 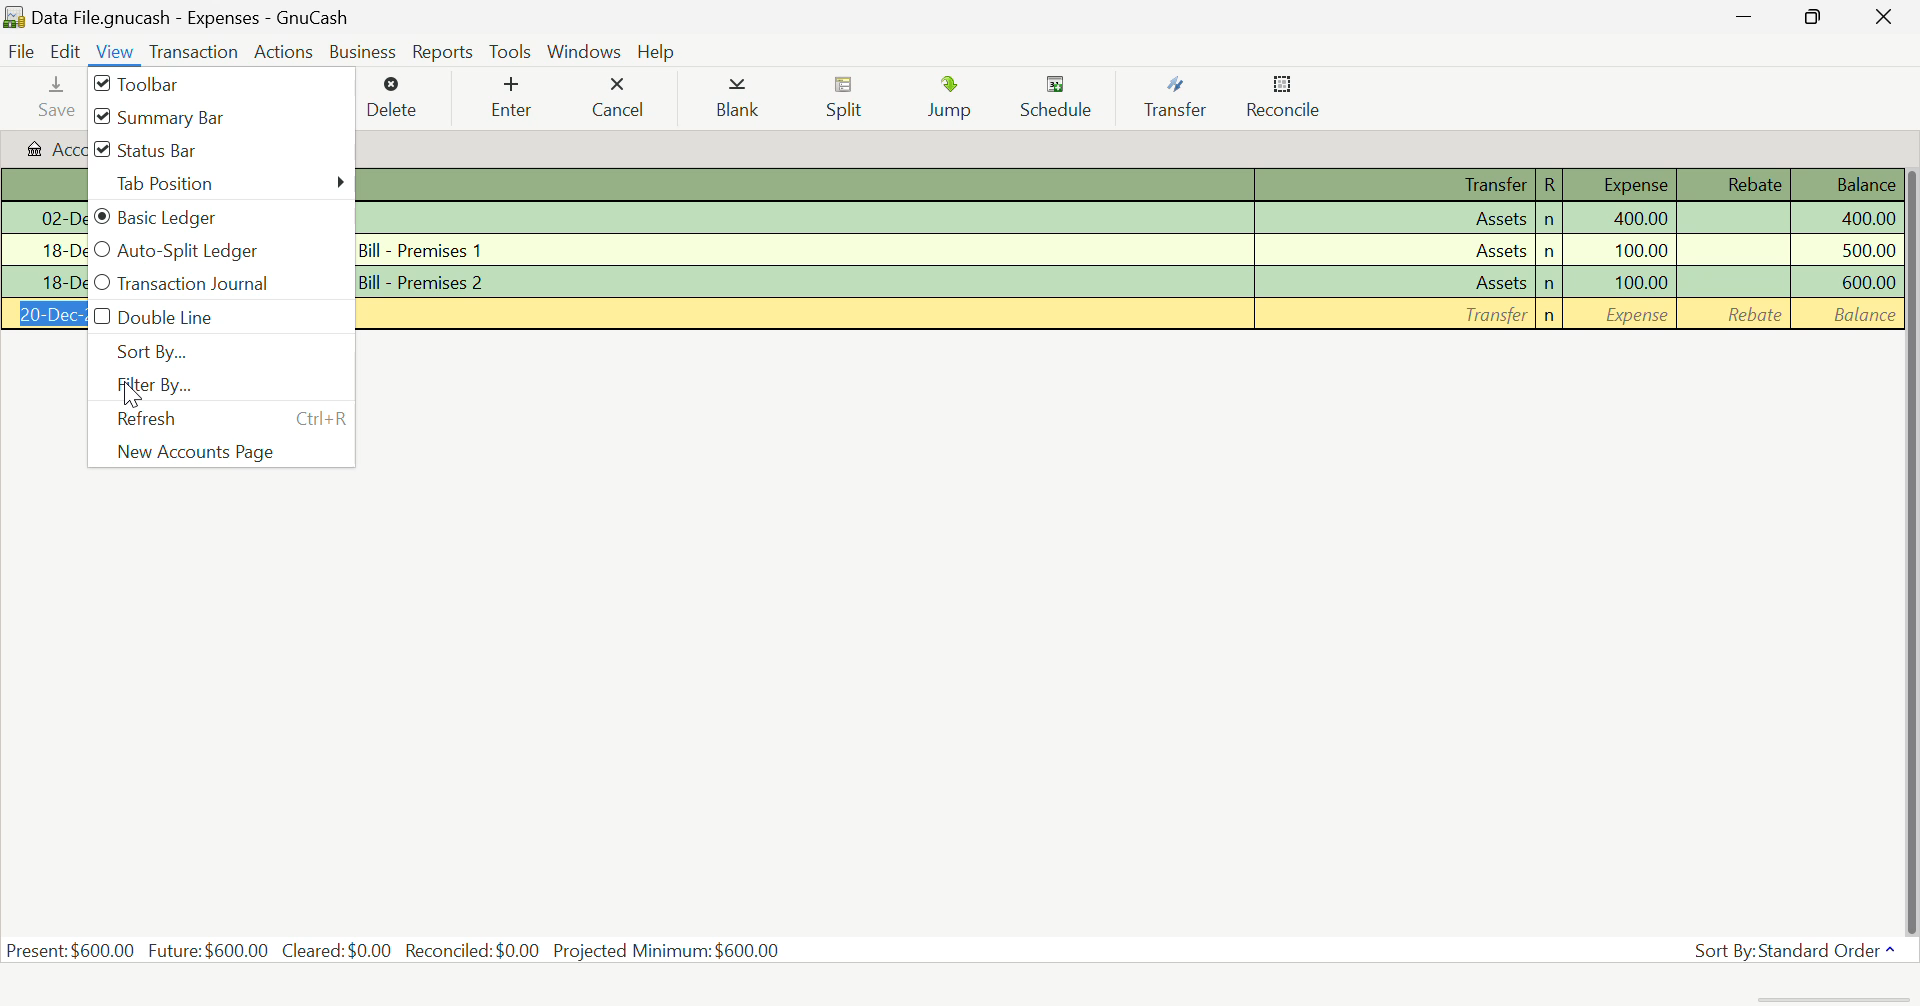 What do you see at coordinates (1908, 550) in the screenshot?
I see `Scroll Bar` at bounding box center [1908, 550].